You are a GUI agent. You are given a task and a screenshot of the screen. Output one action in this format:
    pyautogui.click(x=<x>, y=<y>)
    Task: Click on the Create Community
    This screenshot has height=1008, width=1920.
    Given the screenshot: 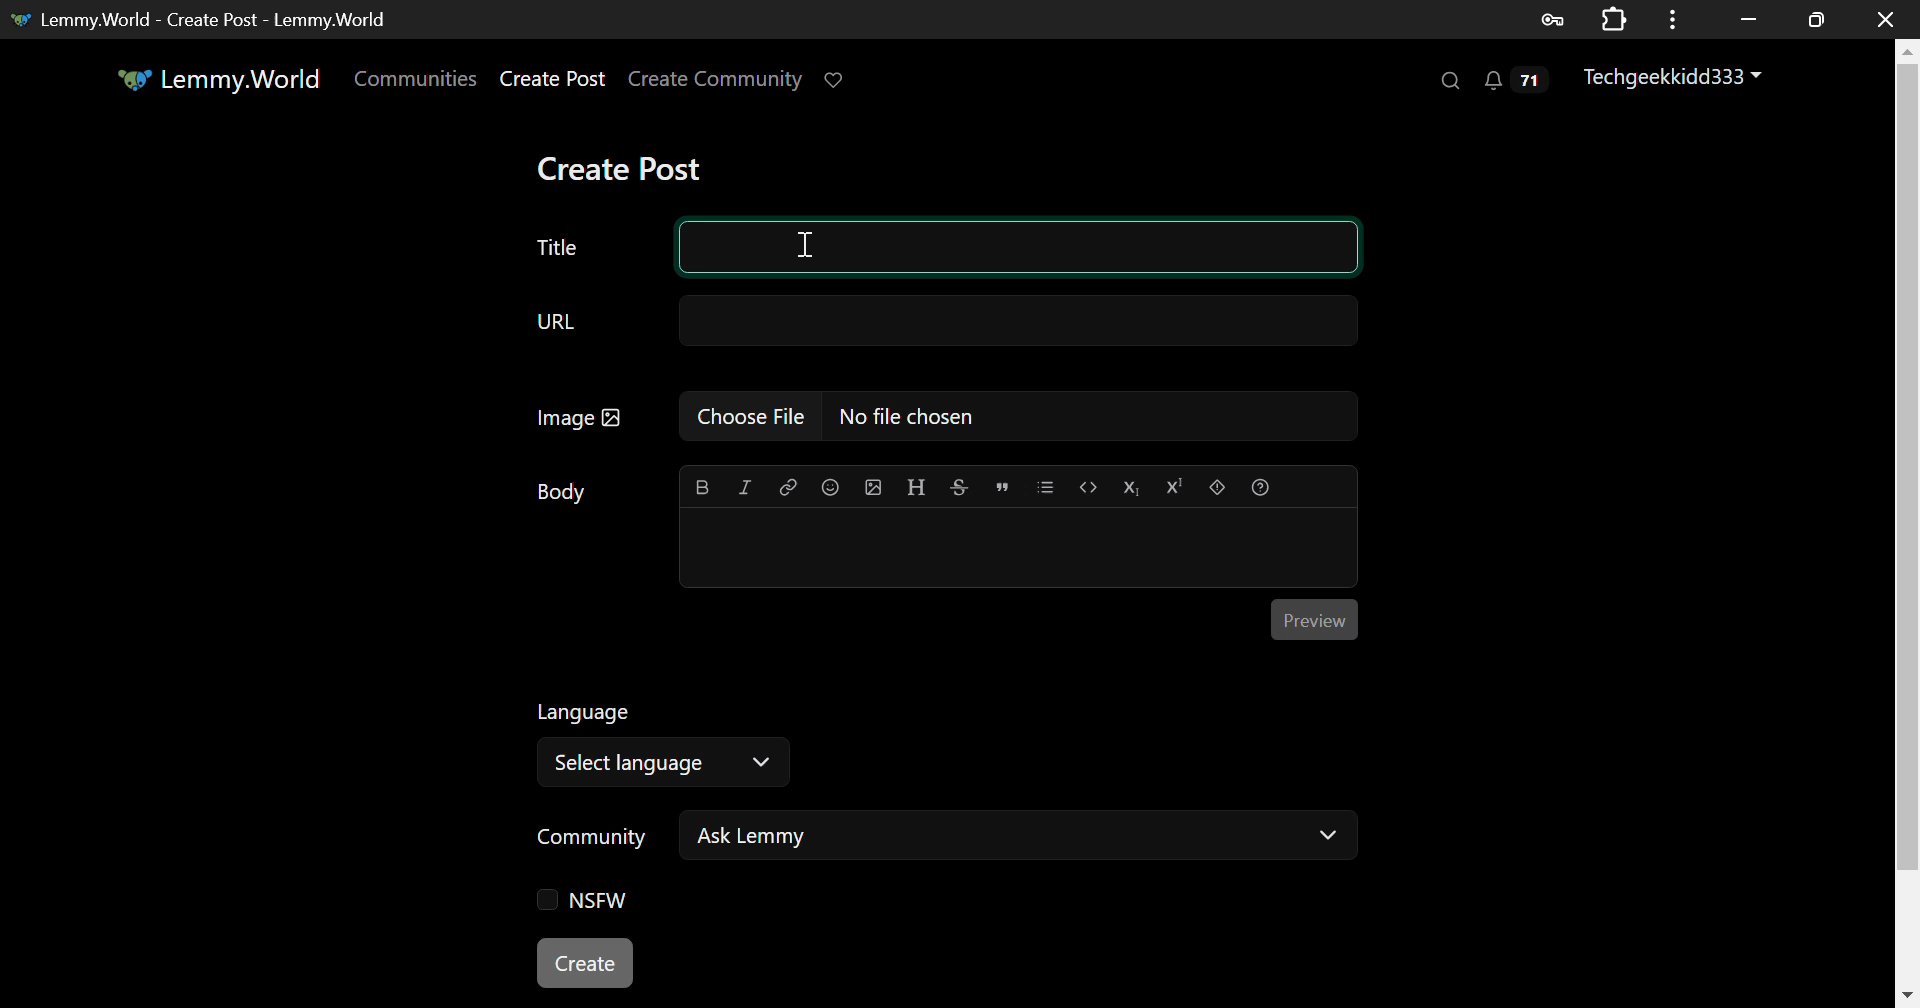 What is the action you would take?
    pyautogui.click(x=716, y=81)
    